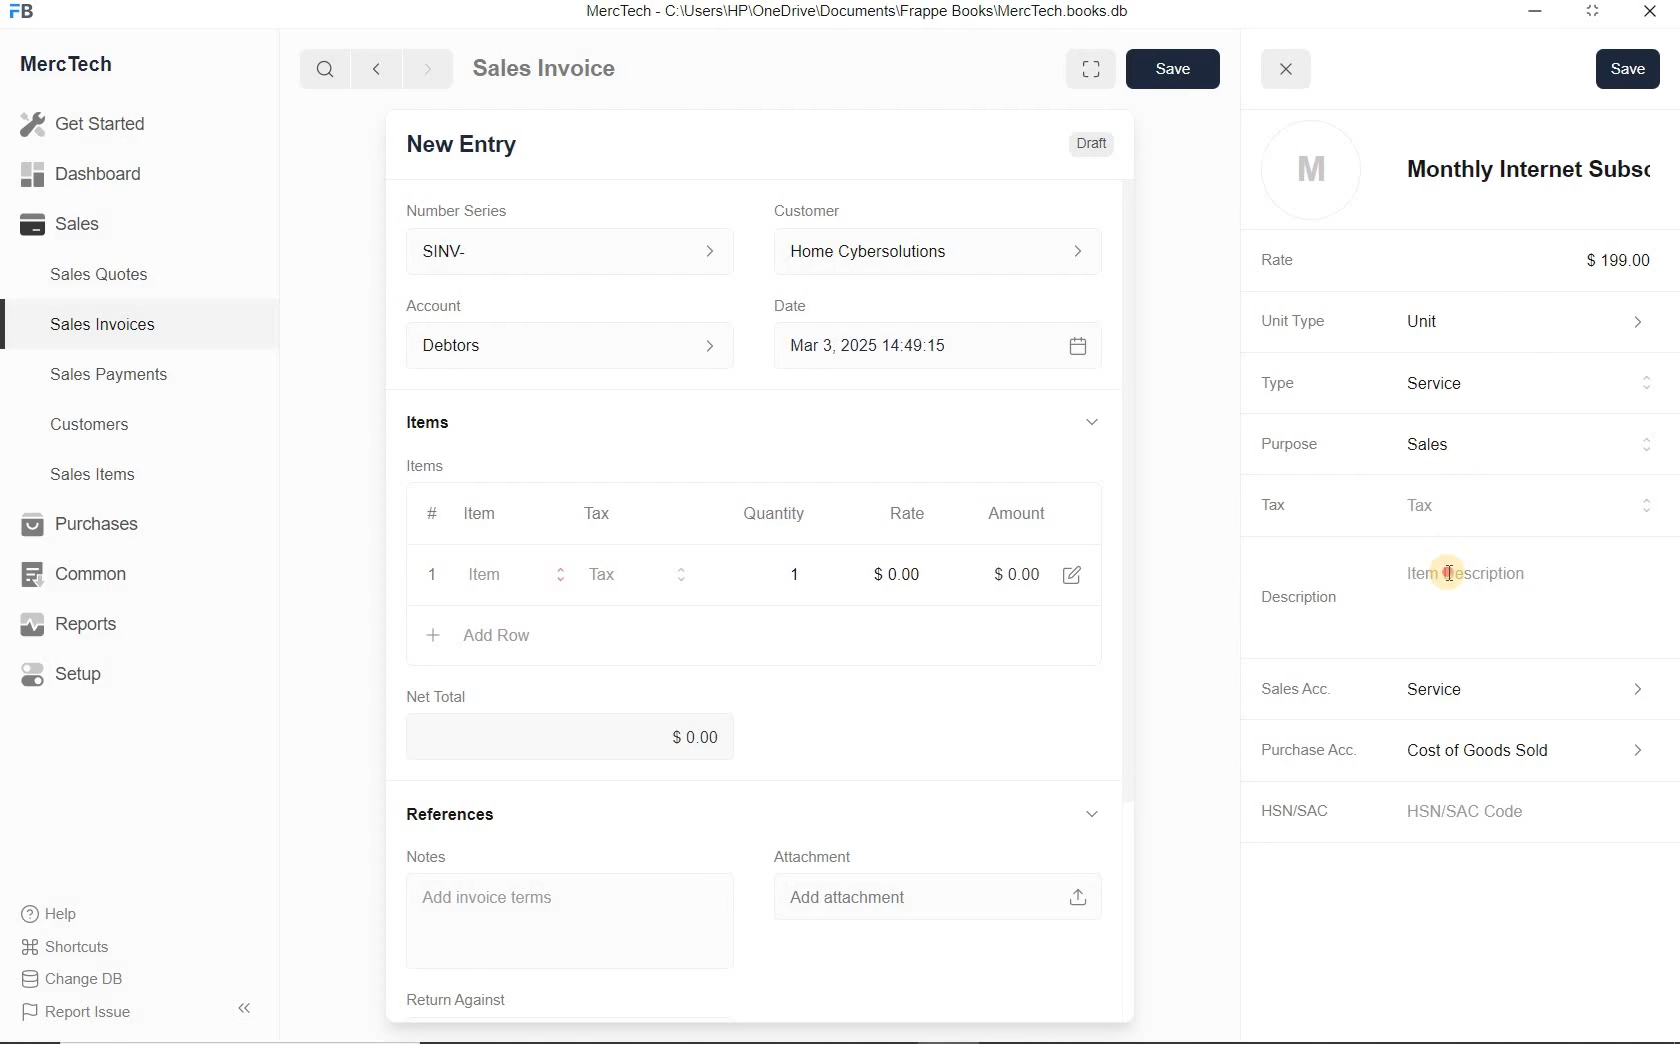 The height and width of the screenshot is (1044, 1680). I want to click on Product, so click(1517, 383).